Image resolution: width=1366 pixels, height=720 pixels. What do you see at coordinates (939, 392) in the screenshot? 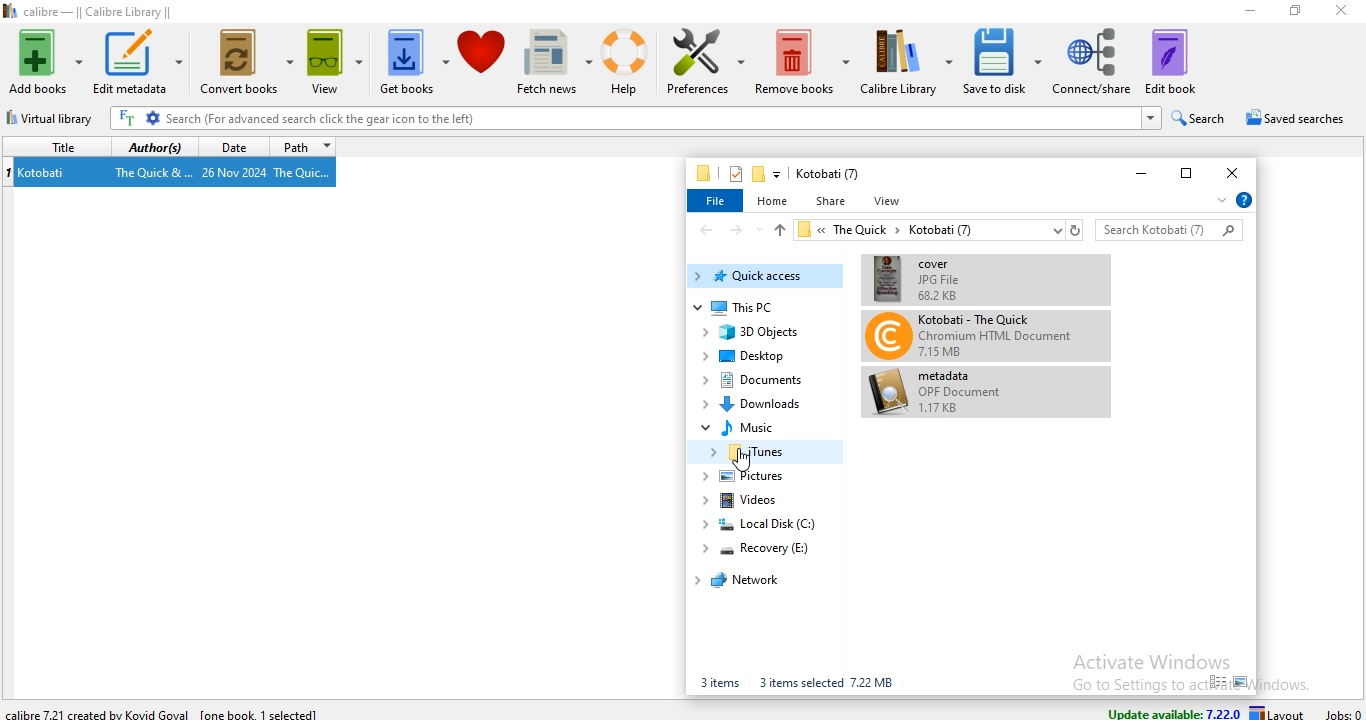
I see `metadata (book files)` at bounding box center [939, 392].